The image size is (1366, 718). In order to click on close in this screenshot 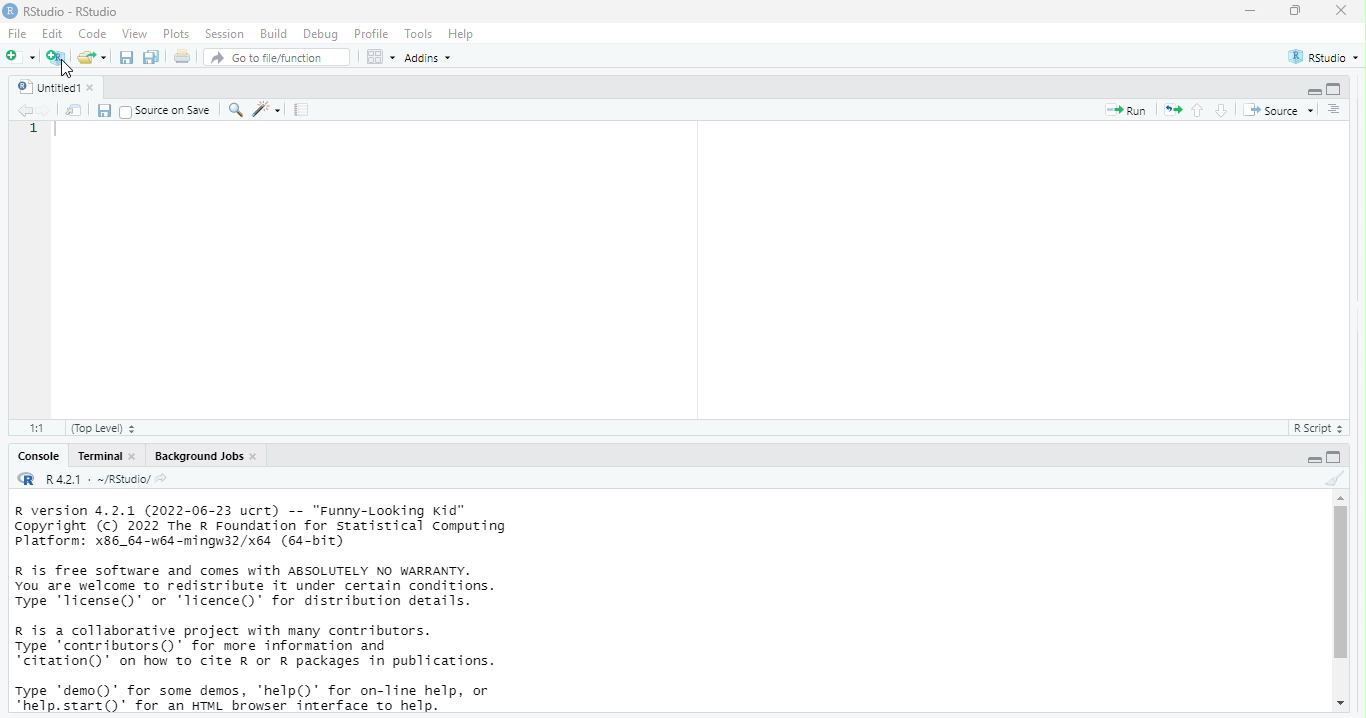, I will do `click(257, 457)`.